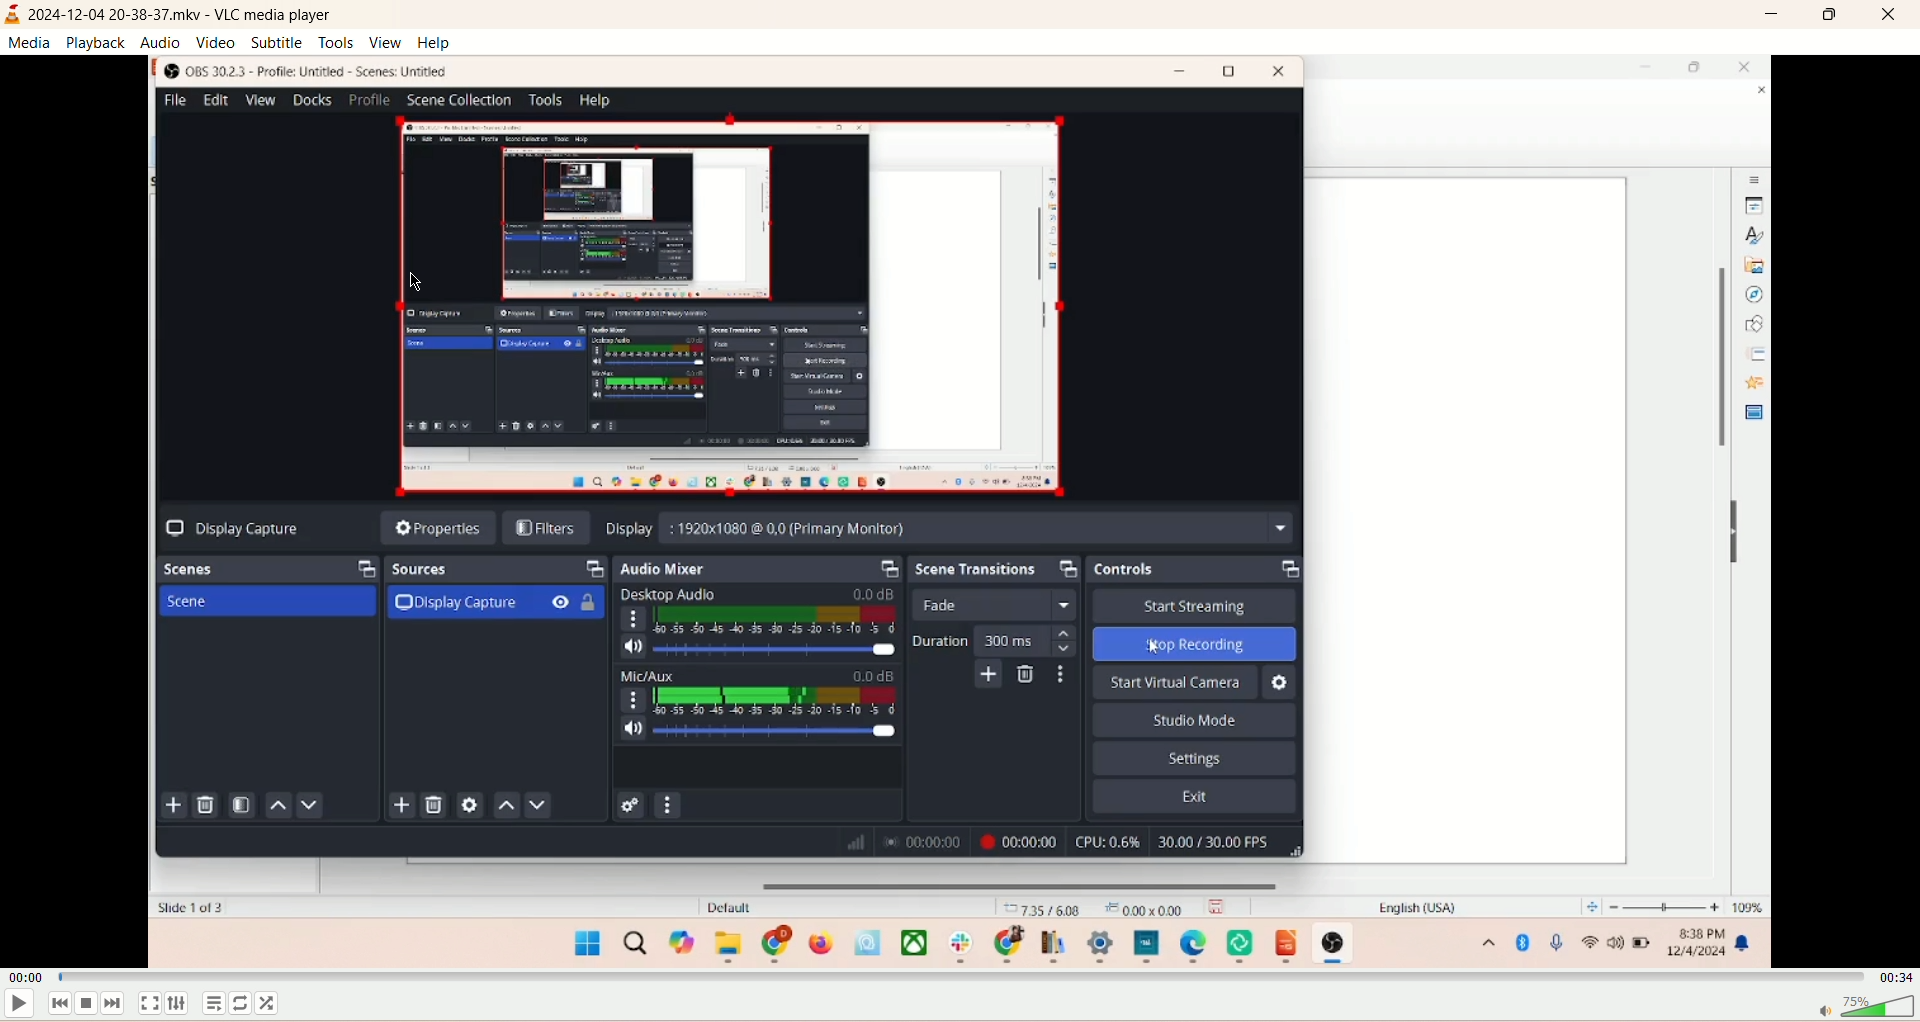  Describe the element at coordinates (216, 43) in the screenshot. I see `video` at that location.